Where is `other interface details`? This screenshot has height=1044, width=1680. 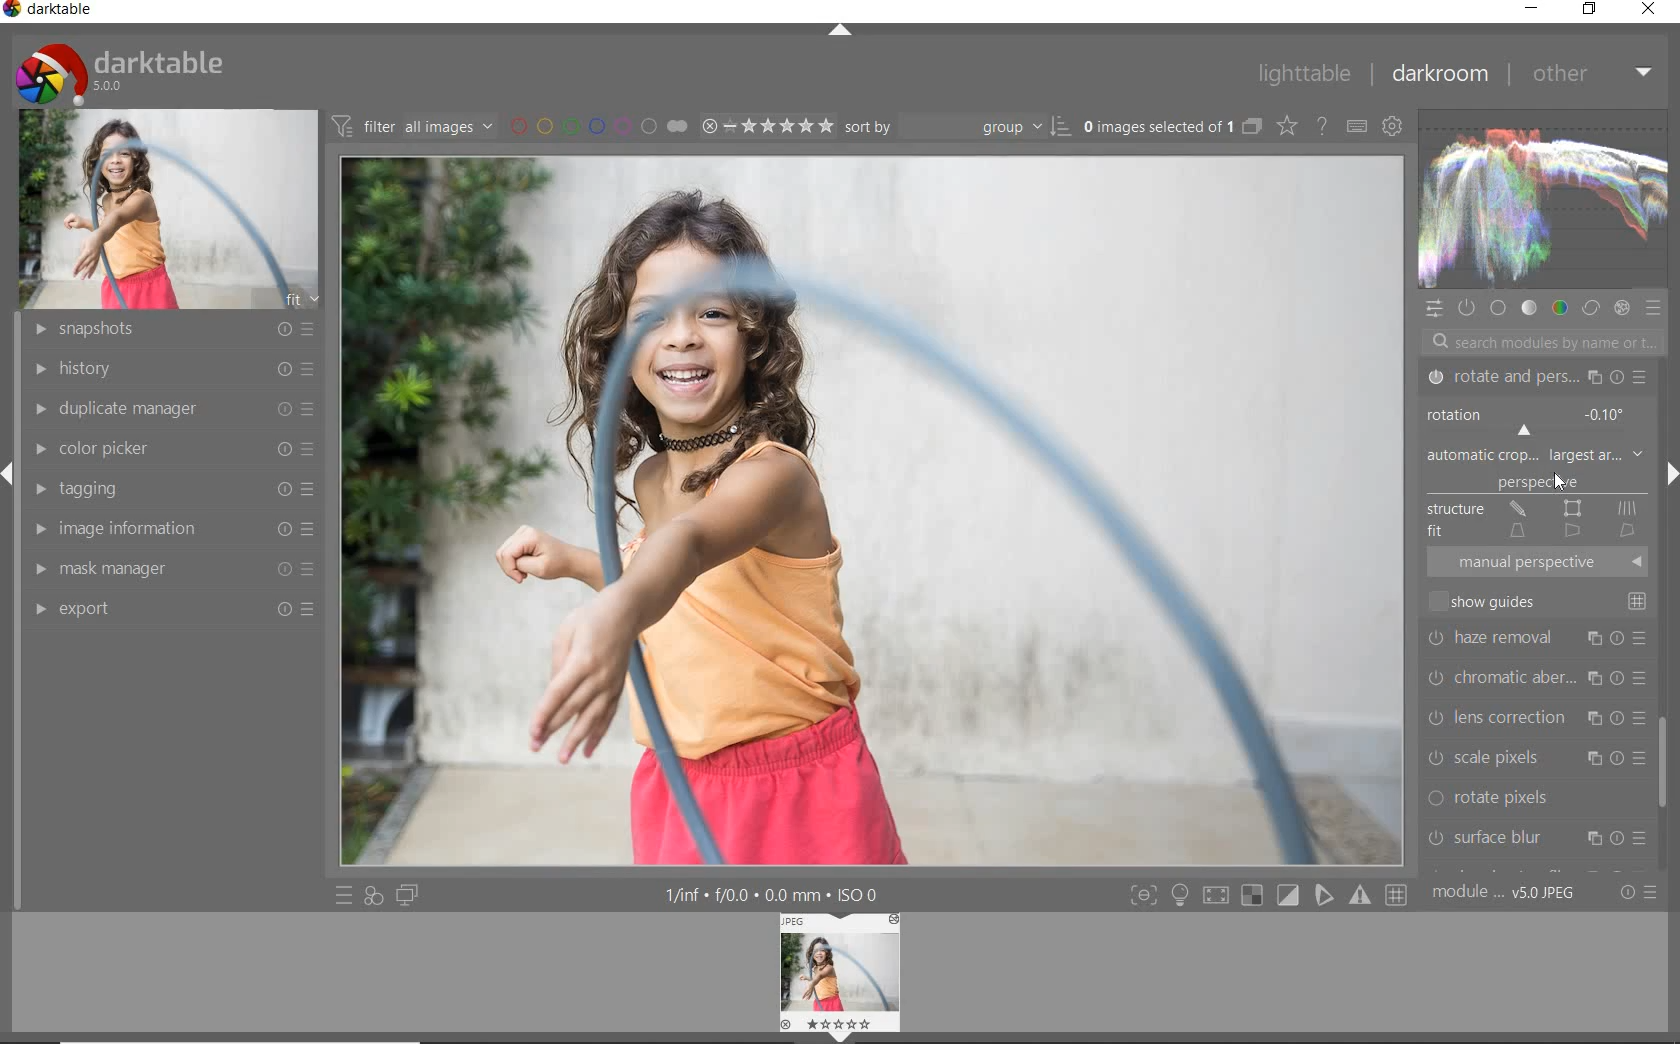 other interface details is located at coordinates (767, 895).